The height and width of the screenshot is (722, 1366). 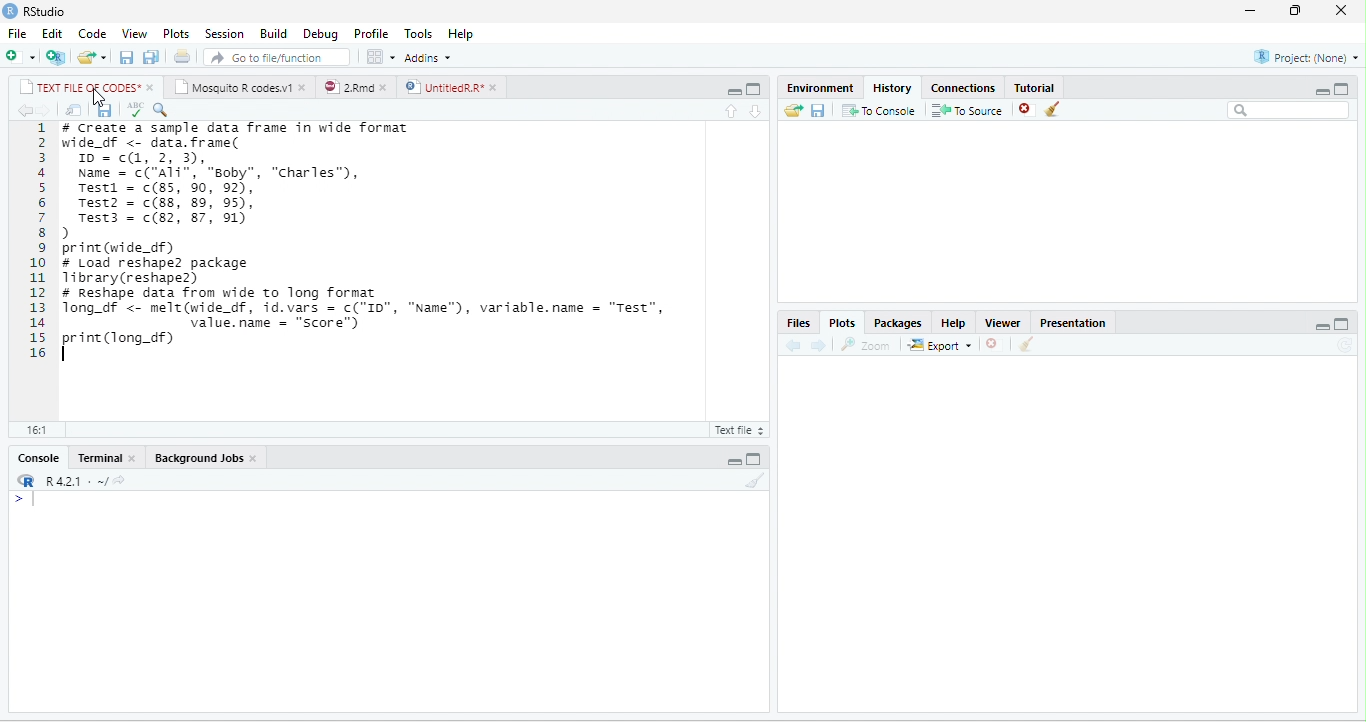 What do you see at coordinates (35, 430) in the screenshot?
I see `1:1` at bounding box center [35, 430].